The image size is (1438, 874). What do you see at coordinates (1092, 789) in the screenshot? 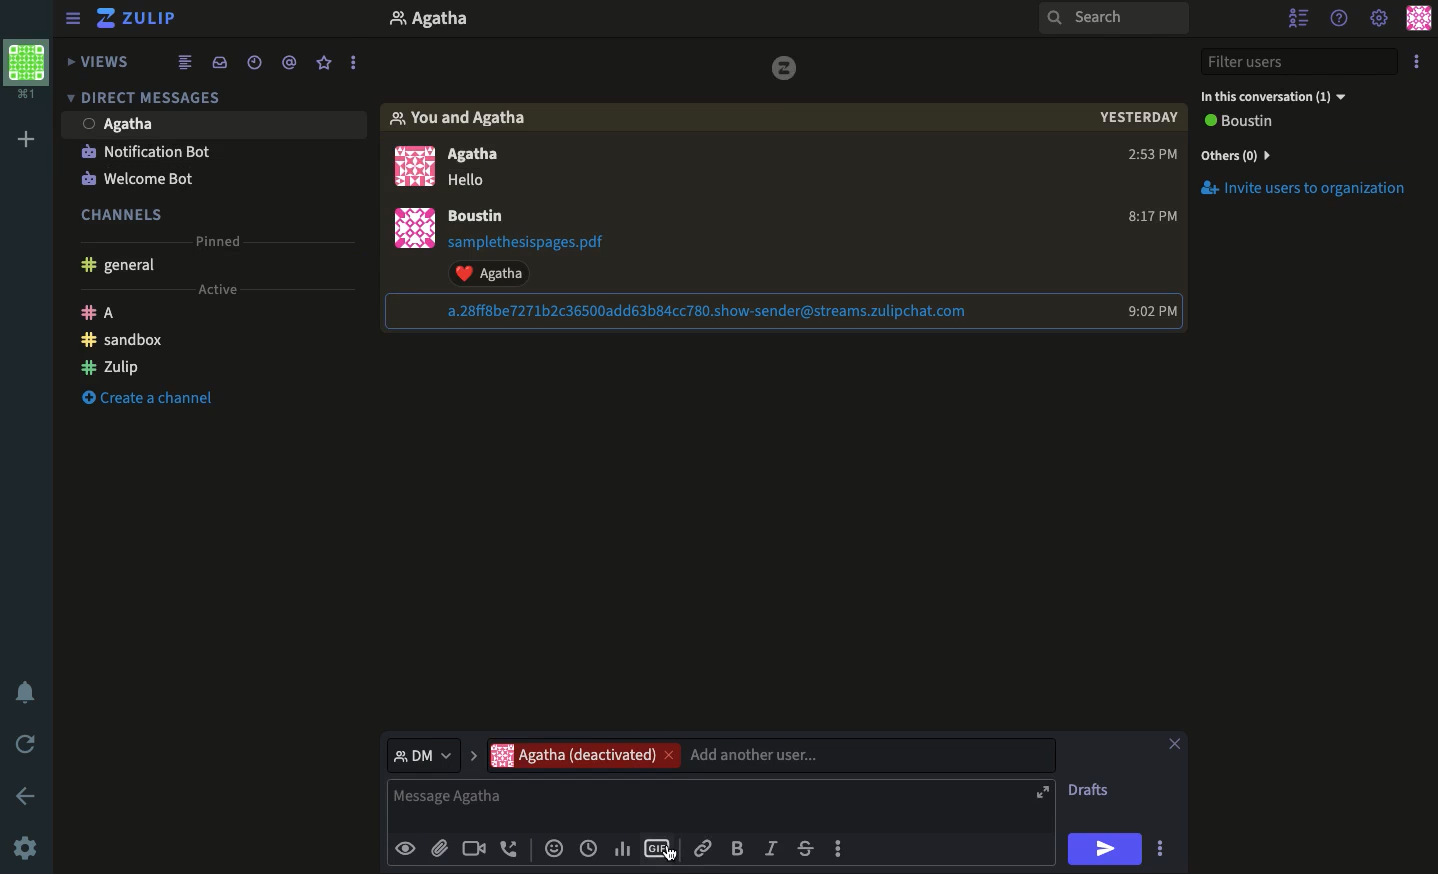
I see `Drafts` at bounding box center [1092, 789].